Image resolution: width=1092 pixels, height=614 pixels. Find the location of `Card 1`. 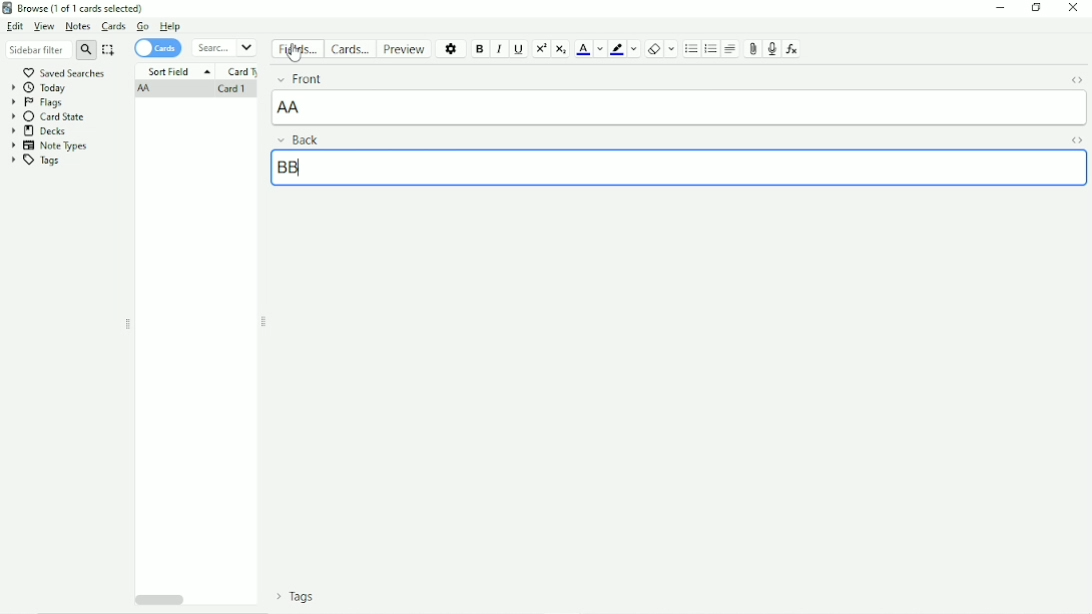

Card 1 is located at coordinates (230, 90).